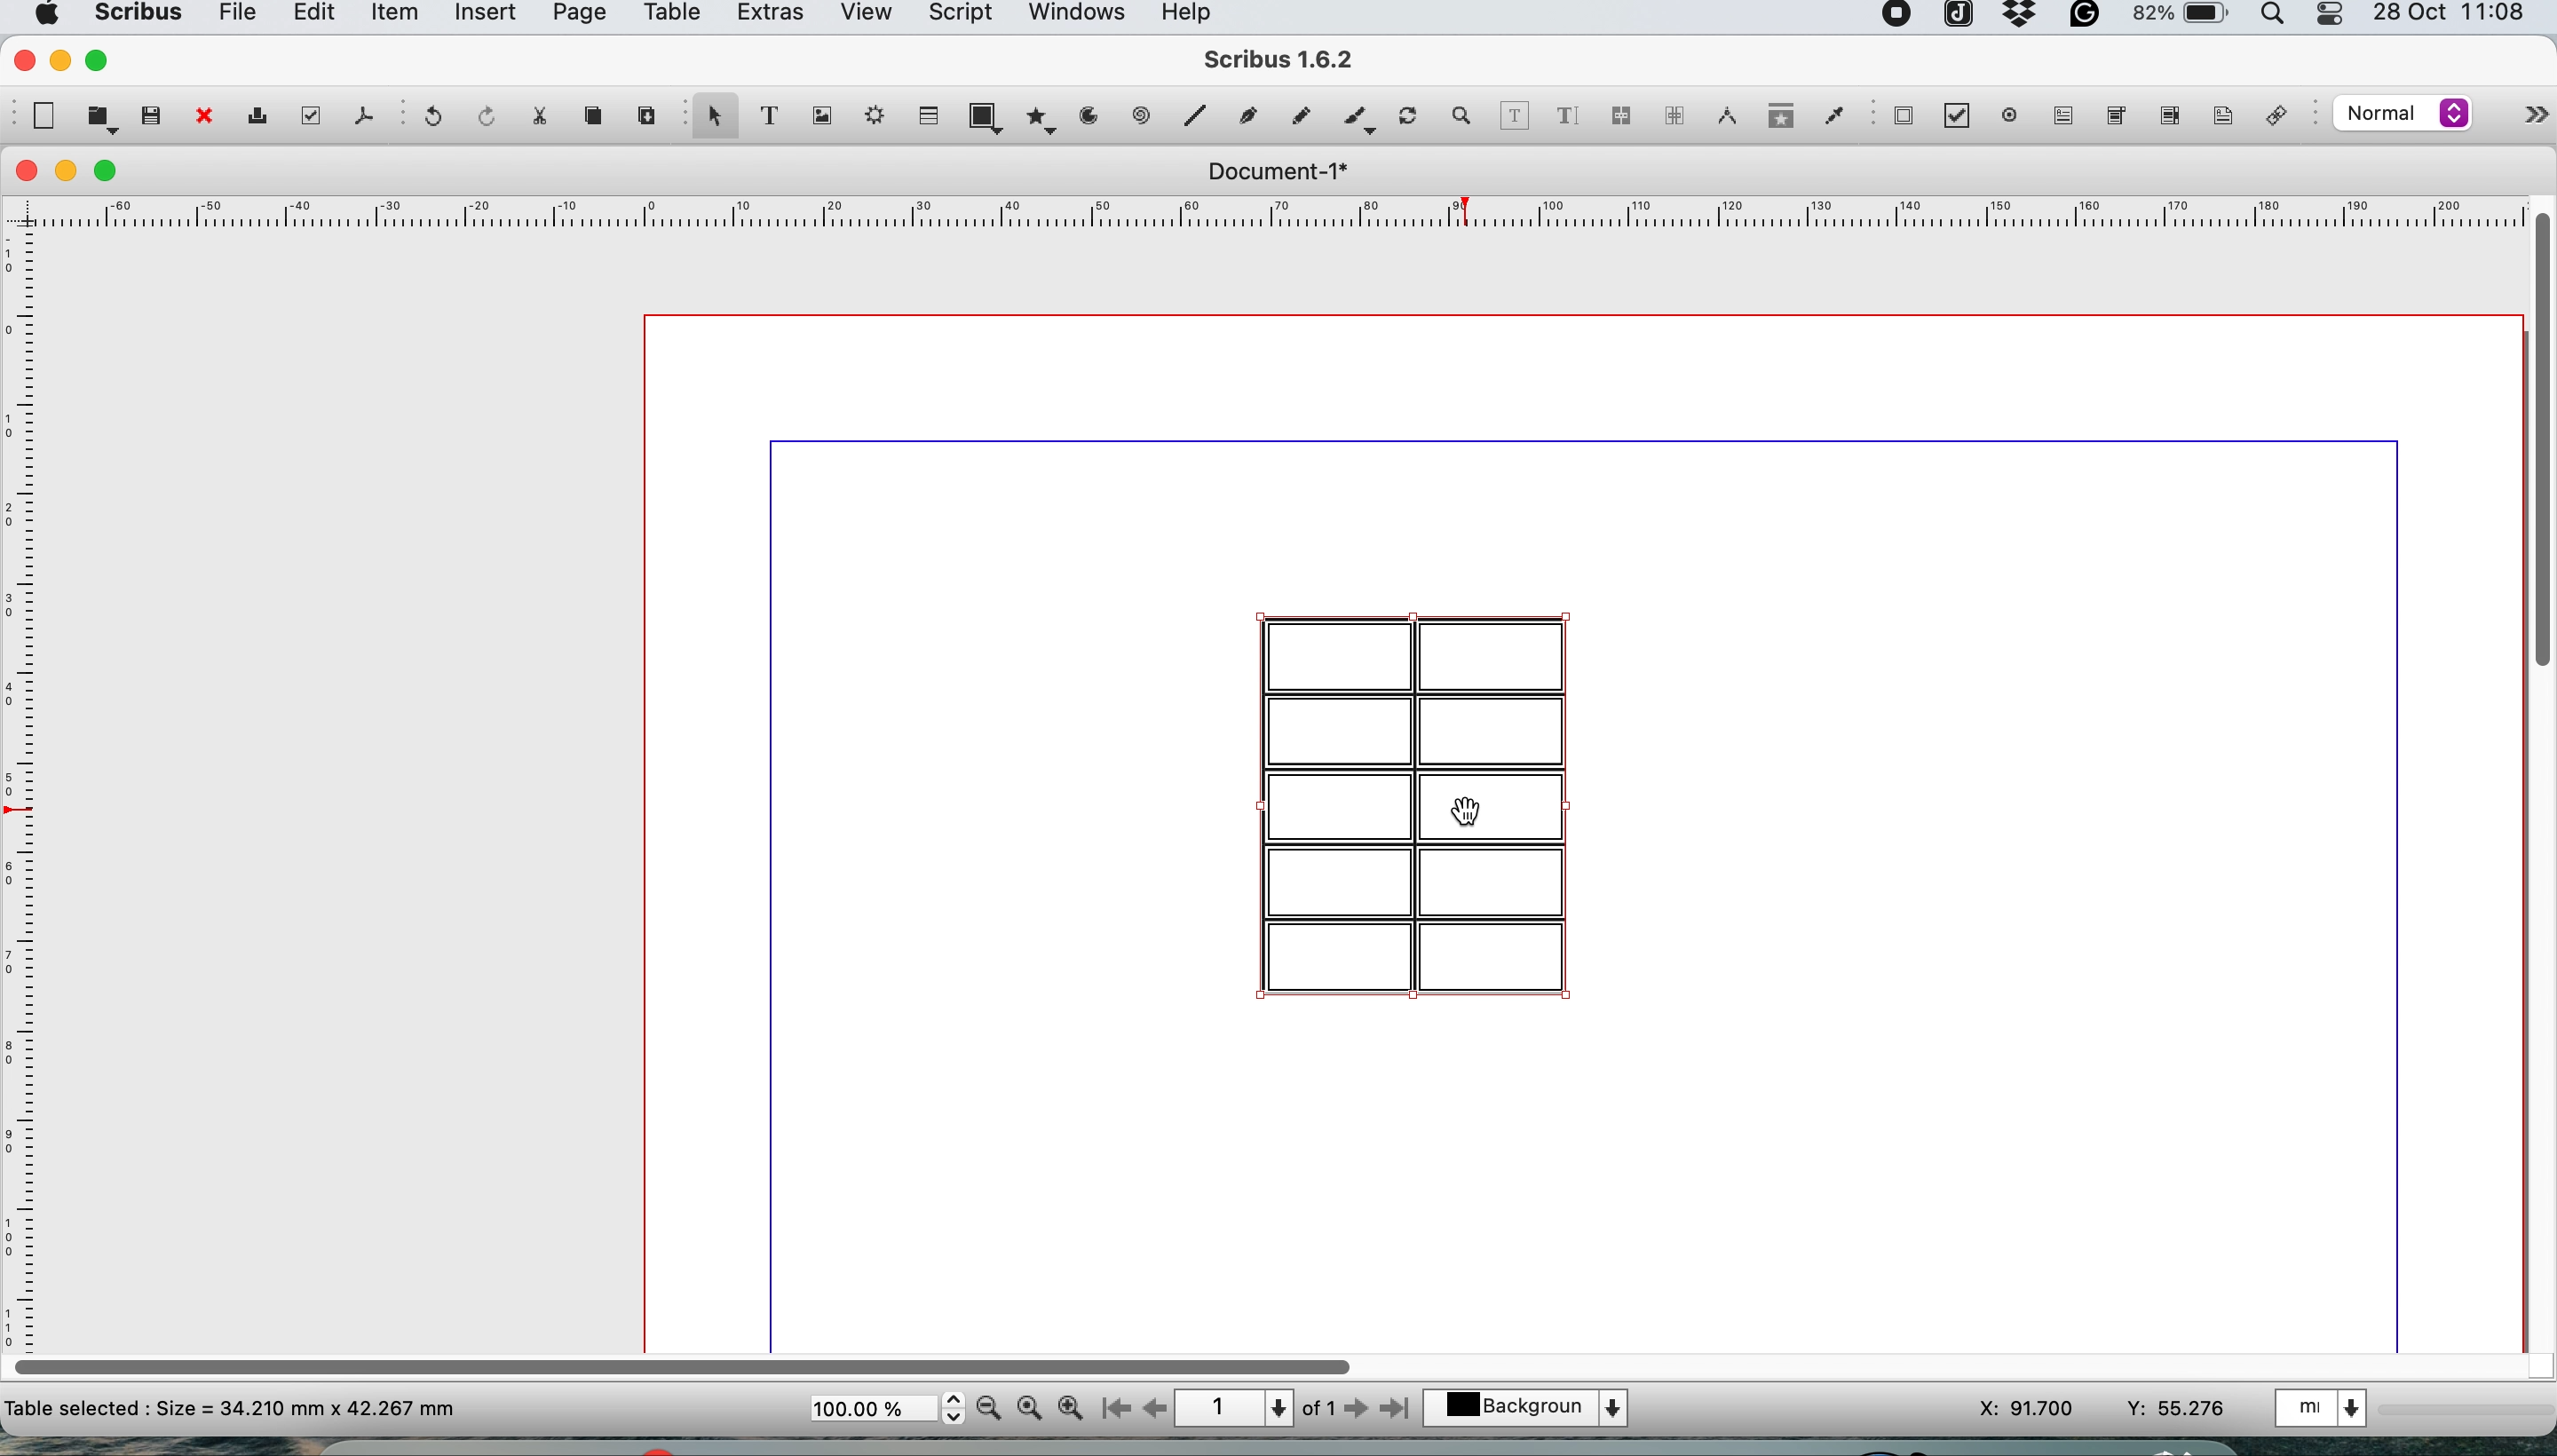  Describe the element at coordinates (43, 15) in the screenshot. I see `system logo` at that location.